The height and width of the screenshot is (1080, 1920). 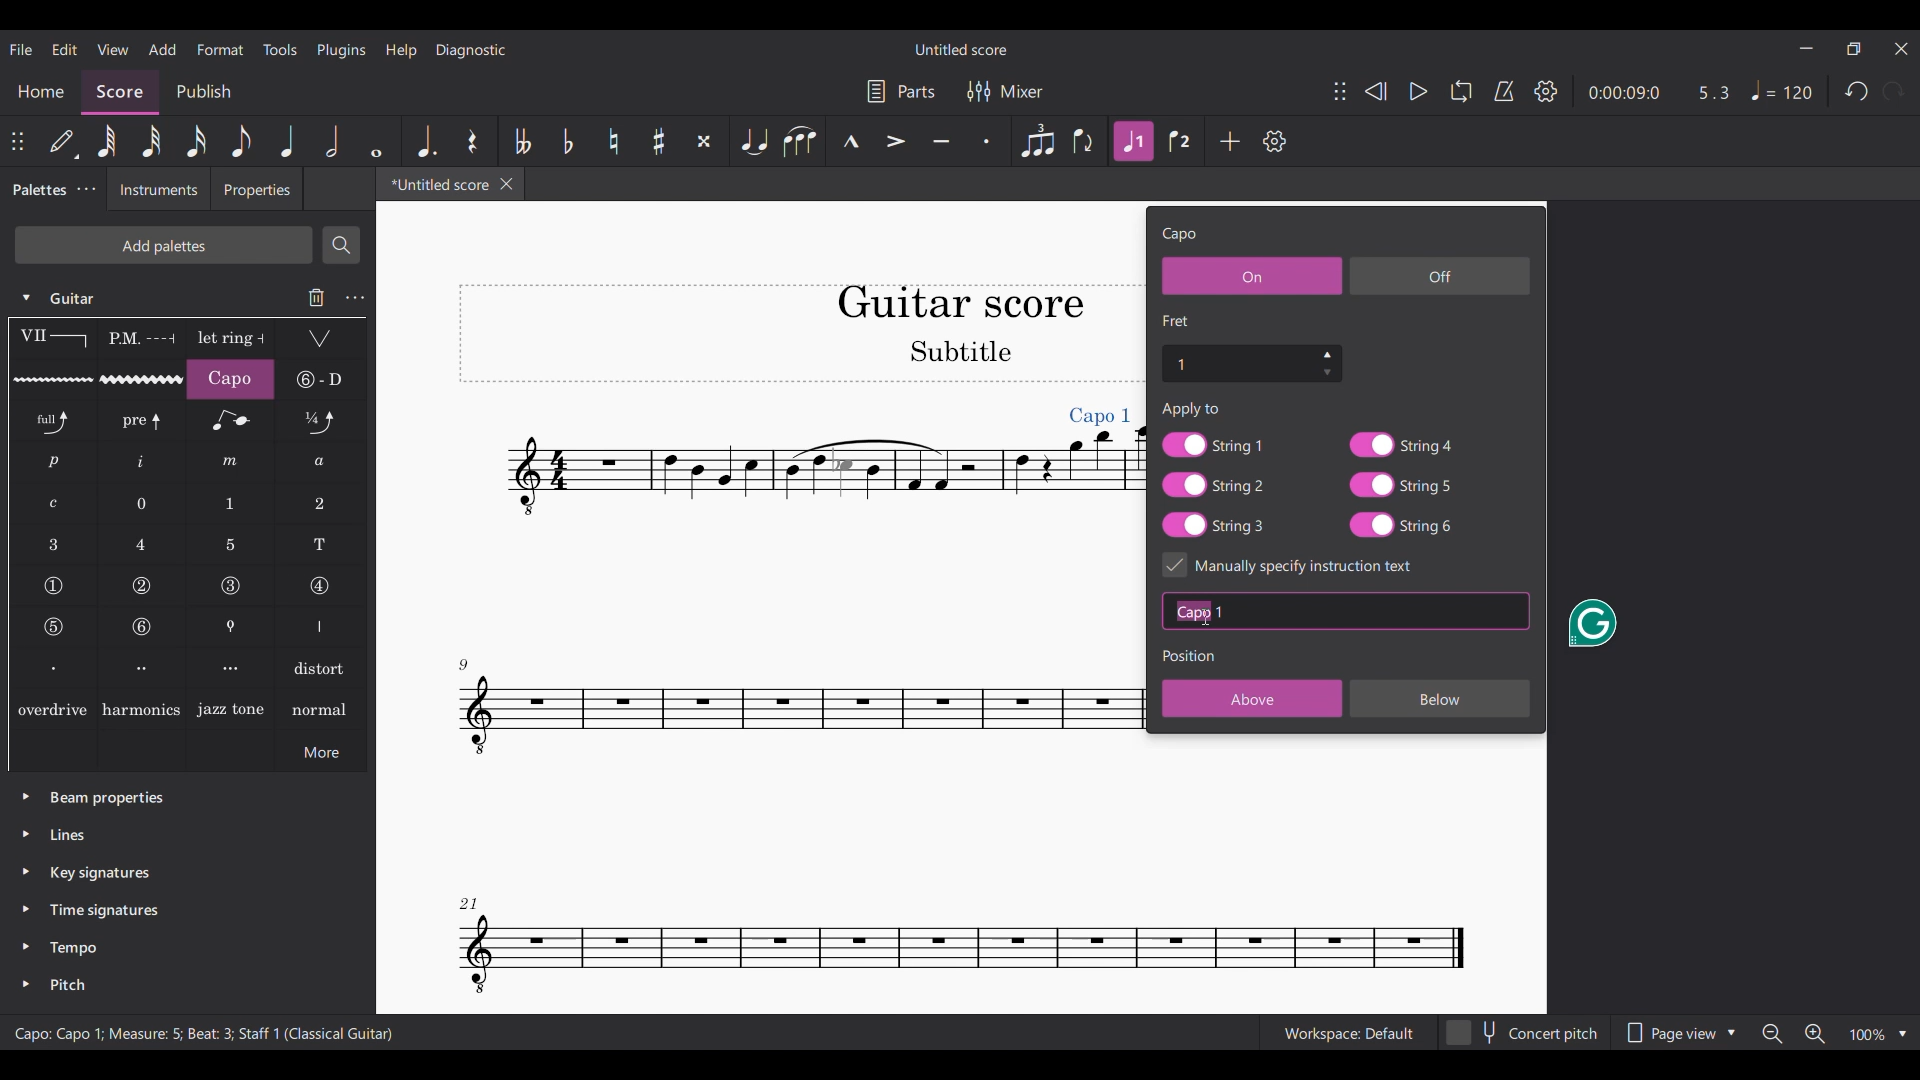 What do you see at coordinates (1175, 564) in the screenshot?
I see `Indicates toggle on` at bounding box center [1175, 564].